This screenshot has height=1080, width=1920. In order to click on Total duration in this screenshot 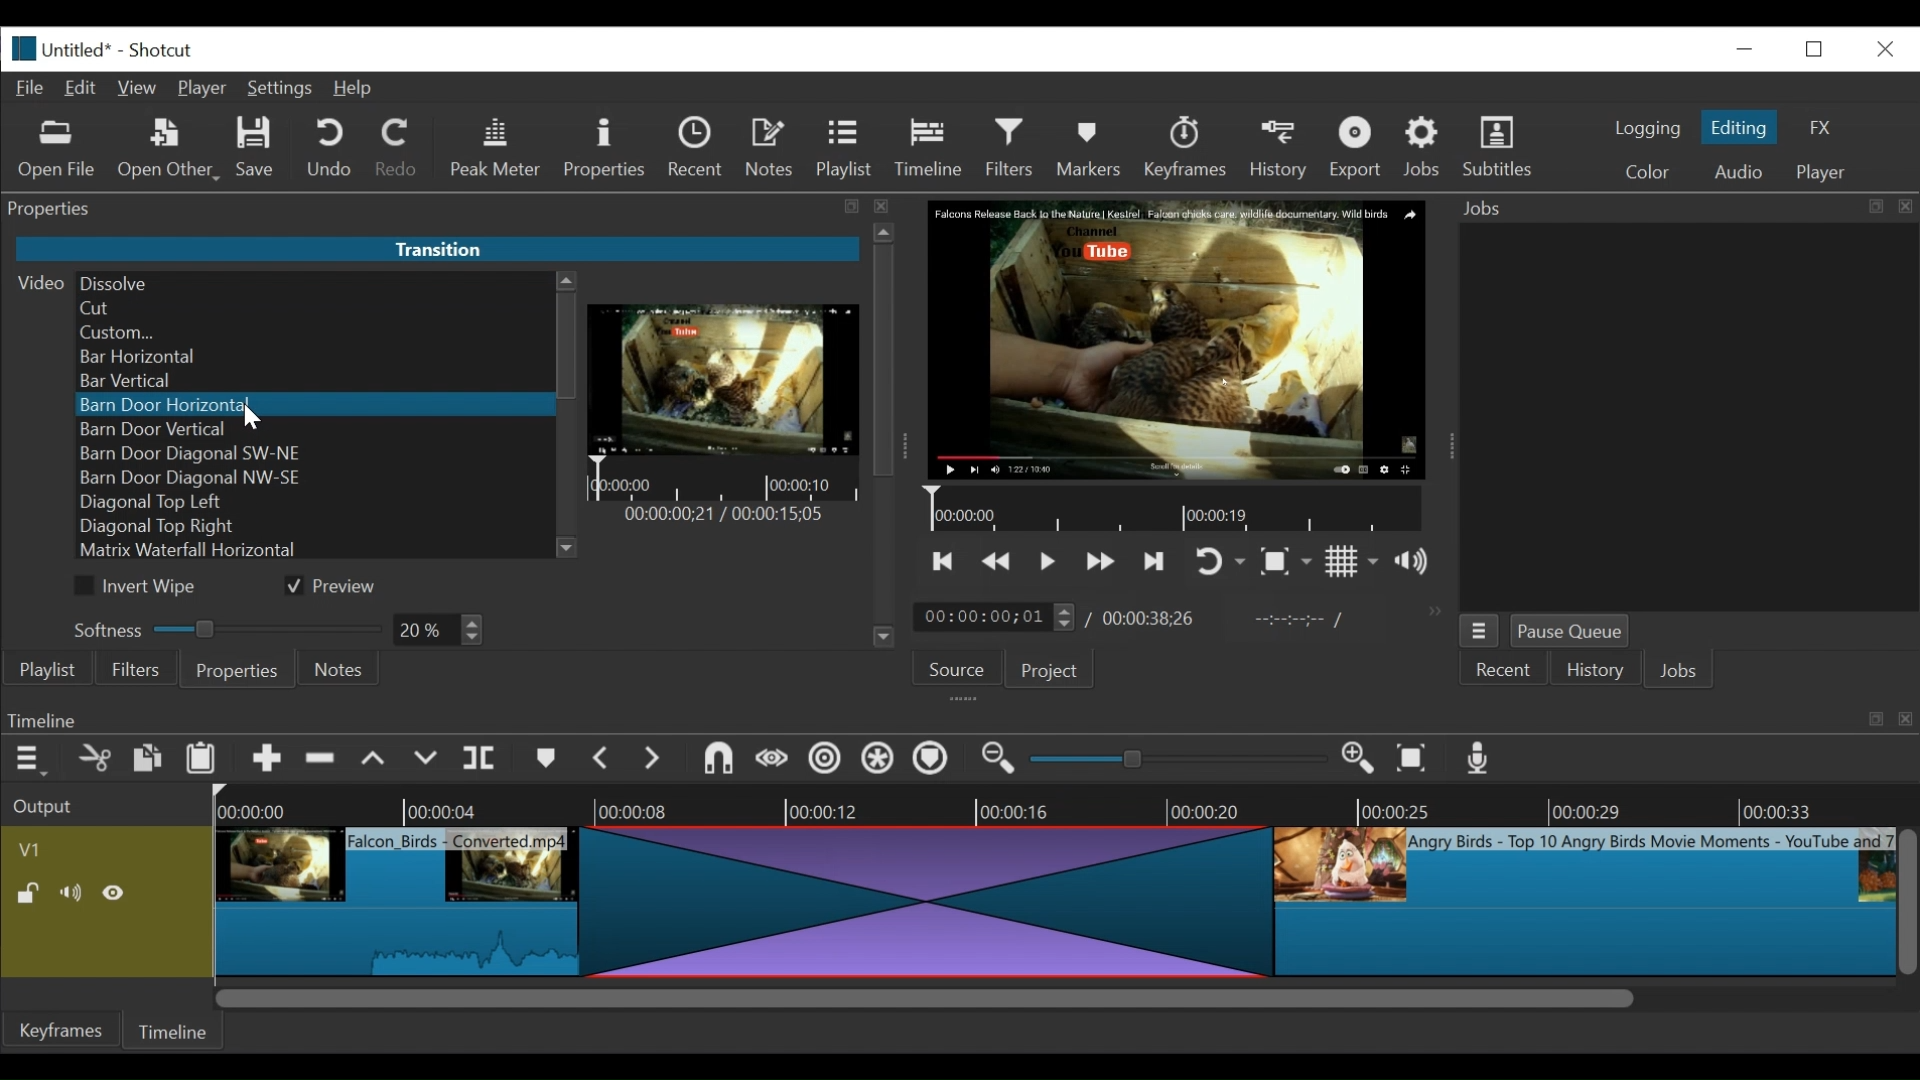, I will do `click(1155, 618)`.